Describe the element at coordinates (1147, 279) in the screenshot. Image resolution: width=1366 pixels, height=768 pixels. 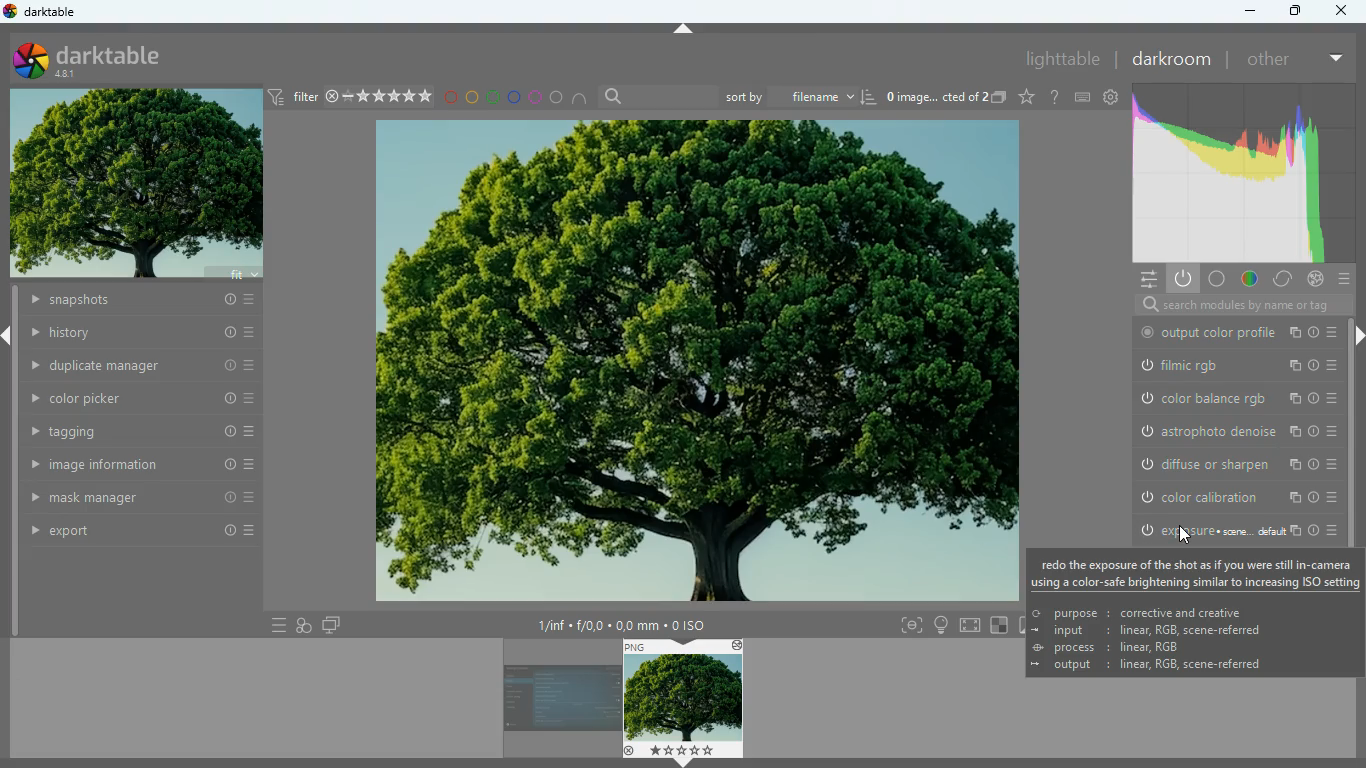
I see `settings` at that location.